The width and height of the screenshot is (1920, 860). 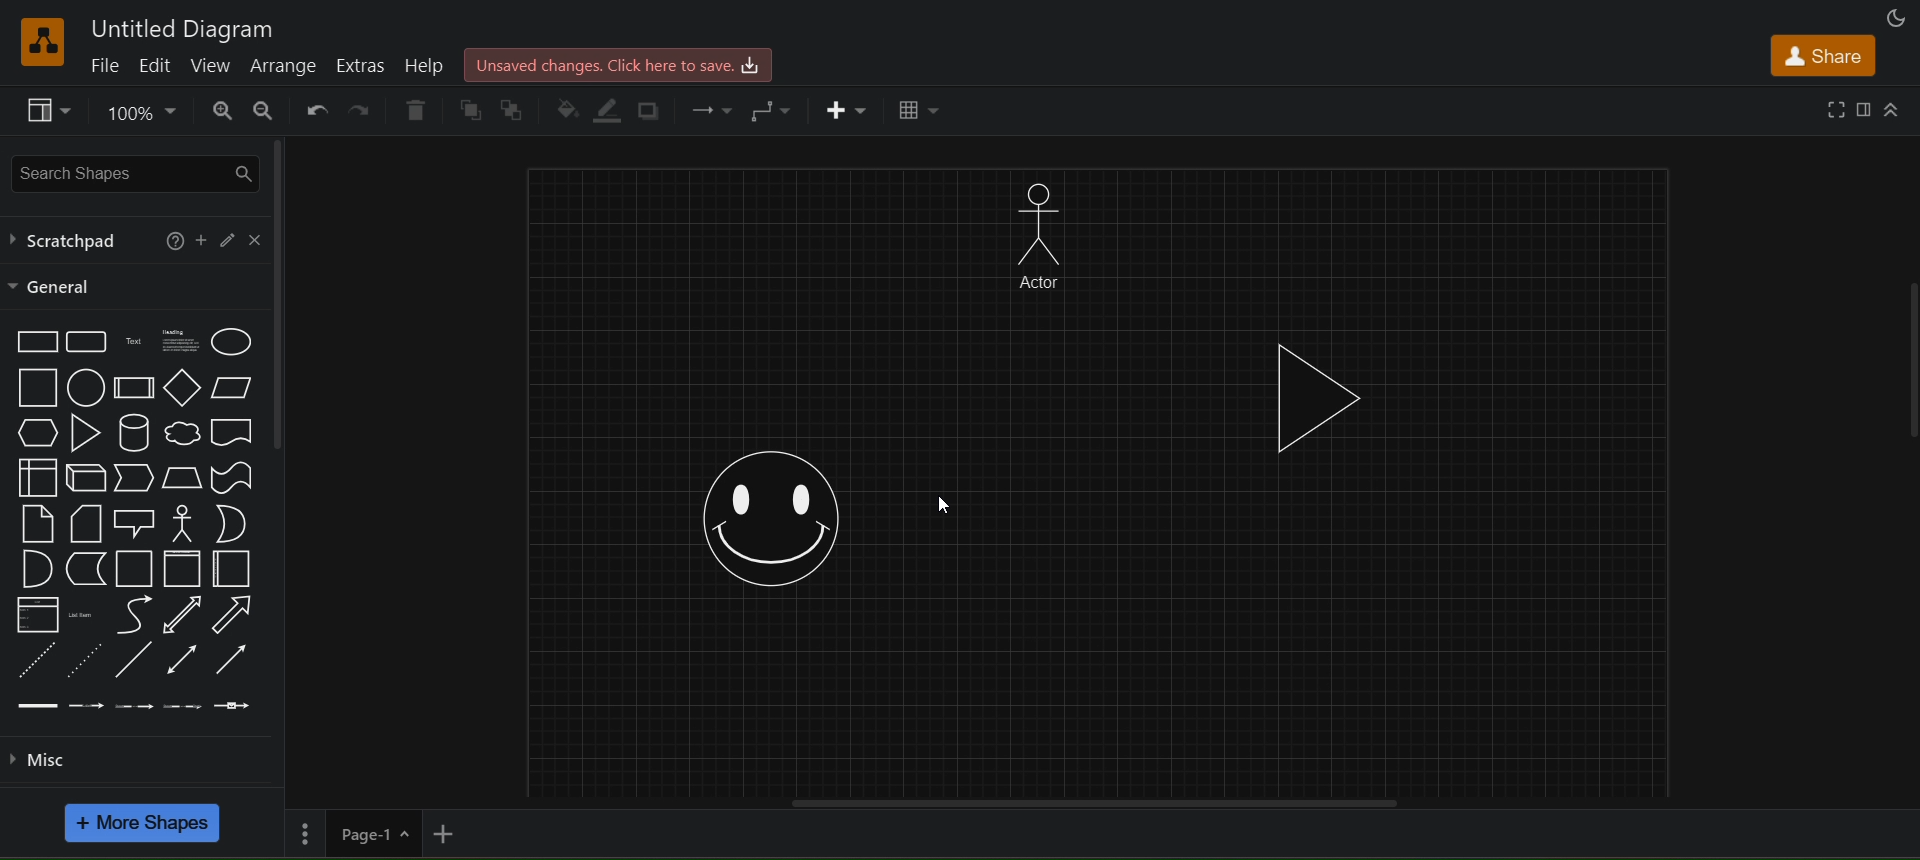 I want to click on horizontal container, so click(x=231, y=569).